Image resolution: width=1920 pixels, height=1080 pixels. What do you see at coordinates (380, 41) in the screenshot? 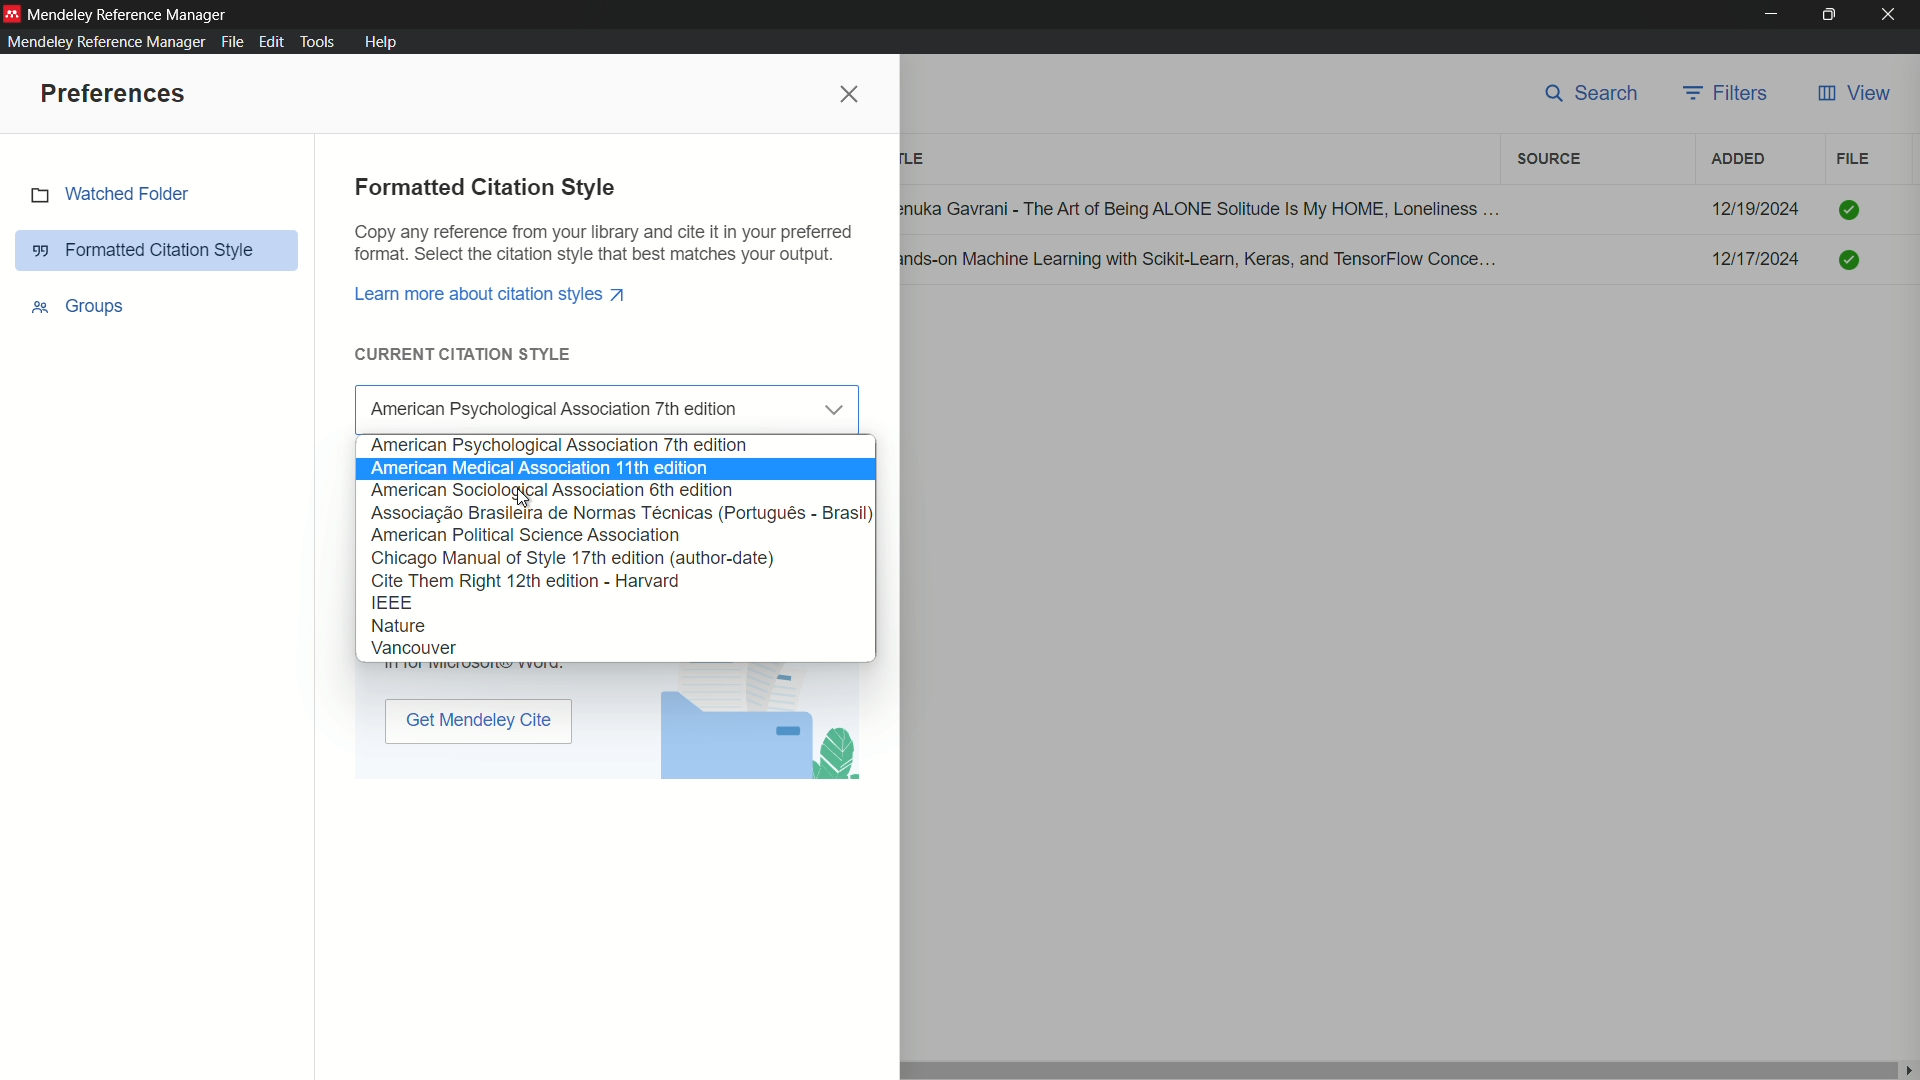
I see `help menu` at bounding box center [380, 41].